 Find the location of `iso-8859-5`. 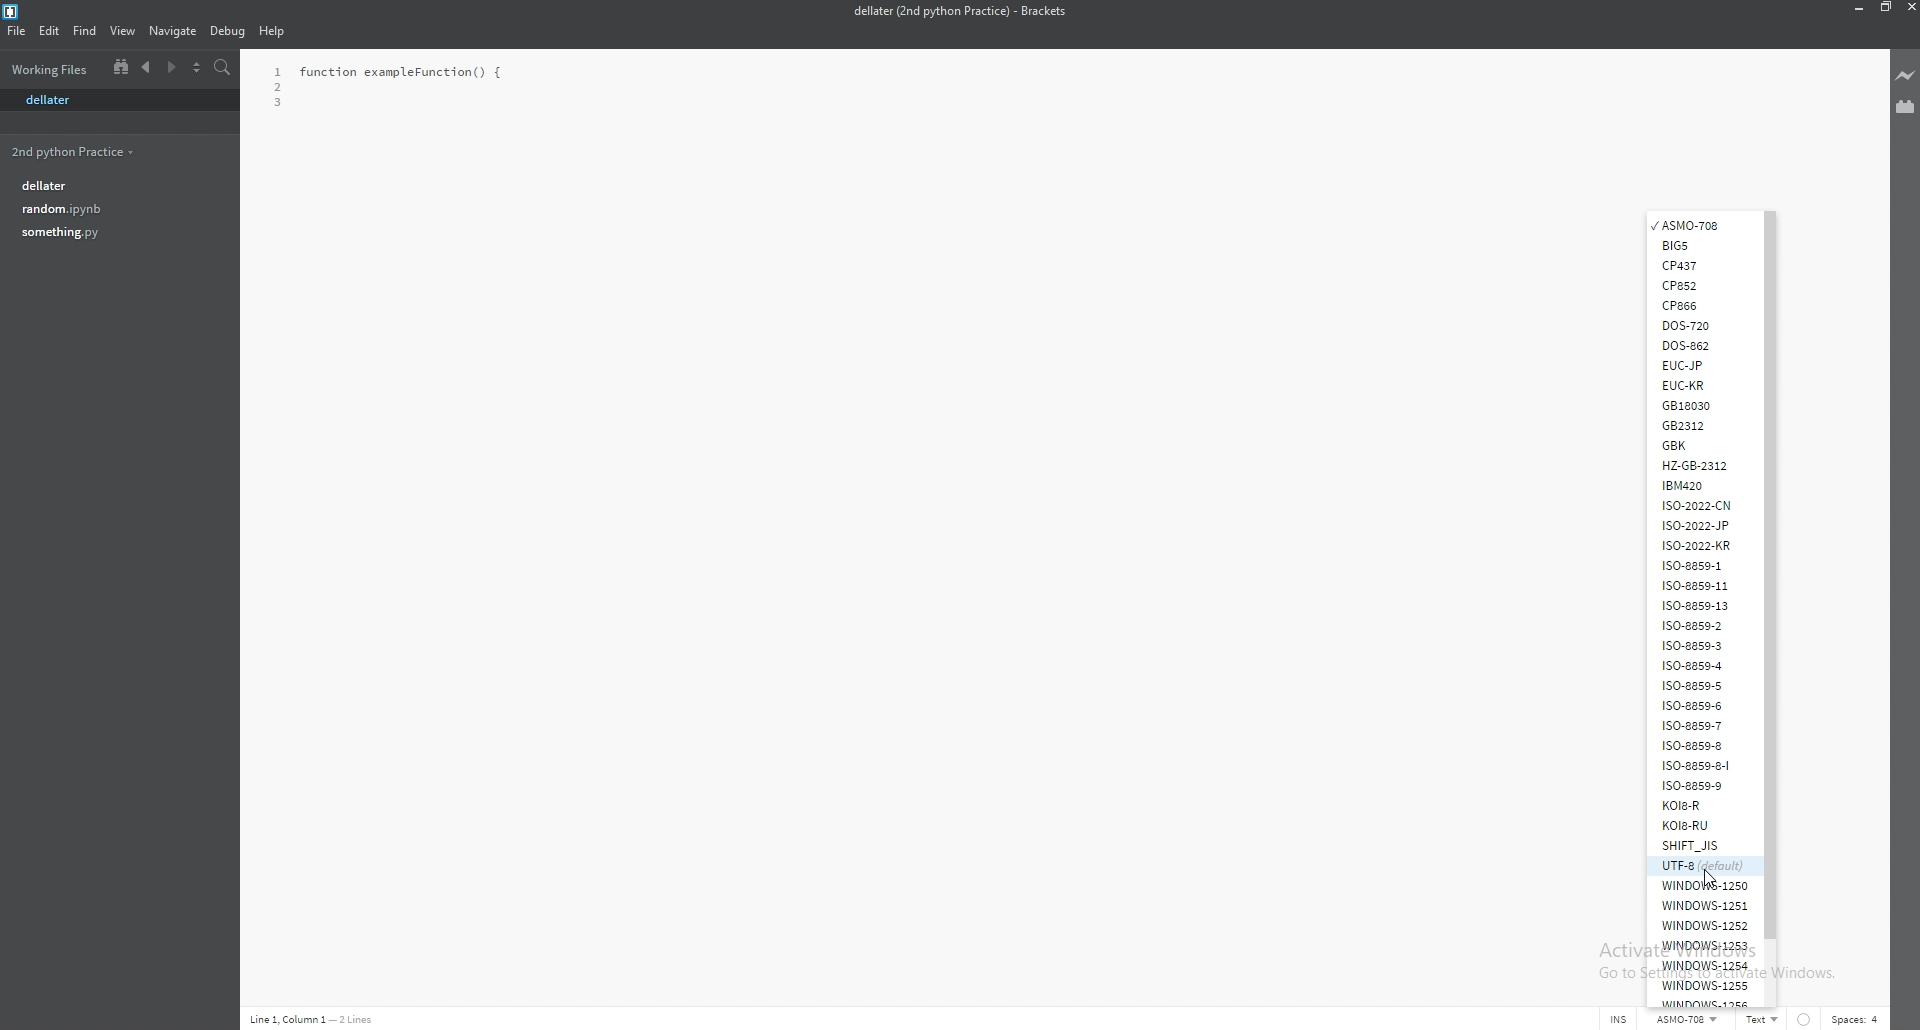

iso-8859-5 is located at coordinates (1700, 685).